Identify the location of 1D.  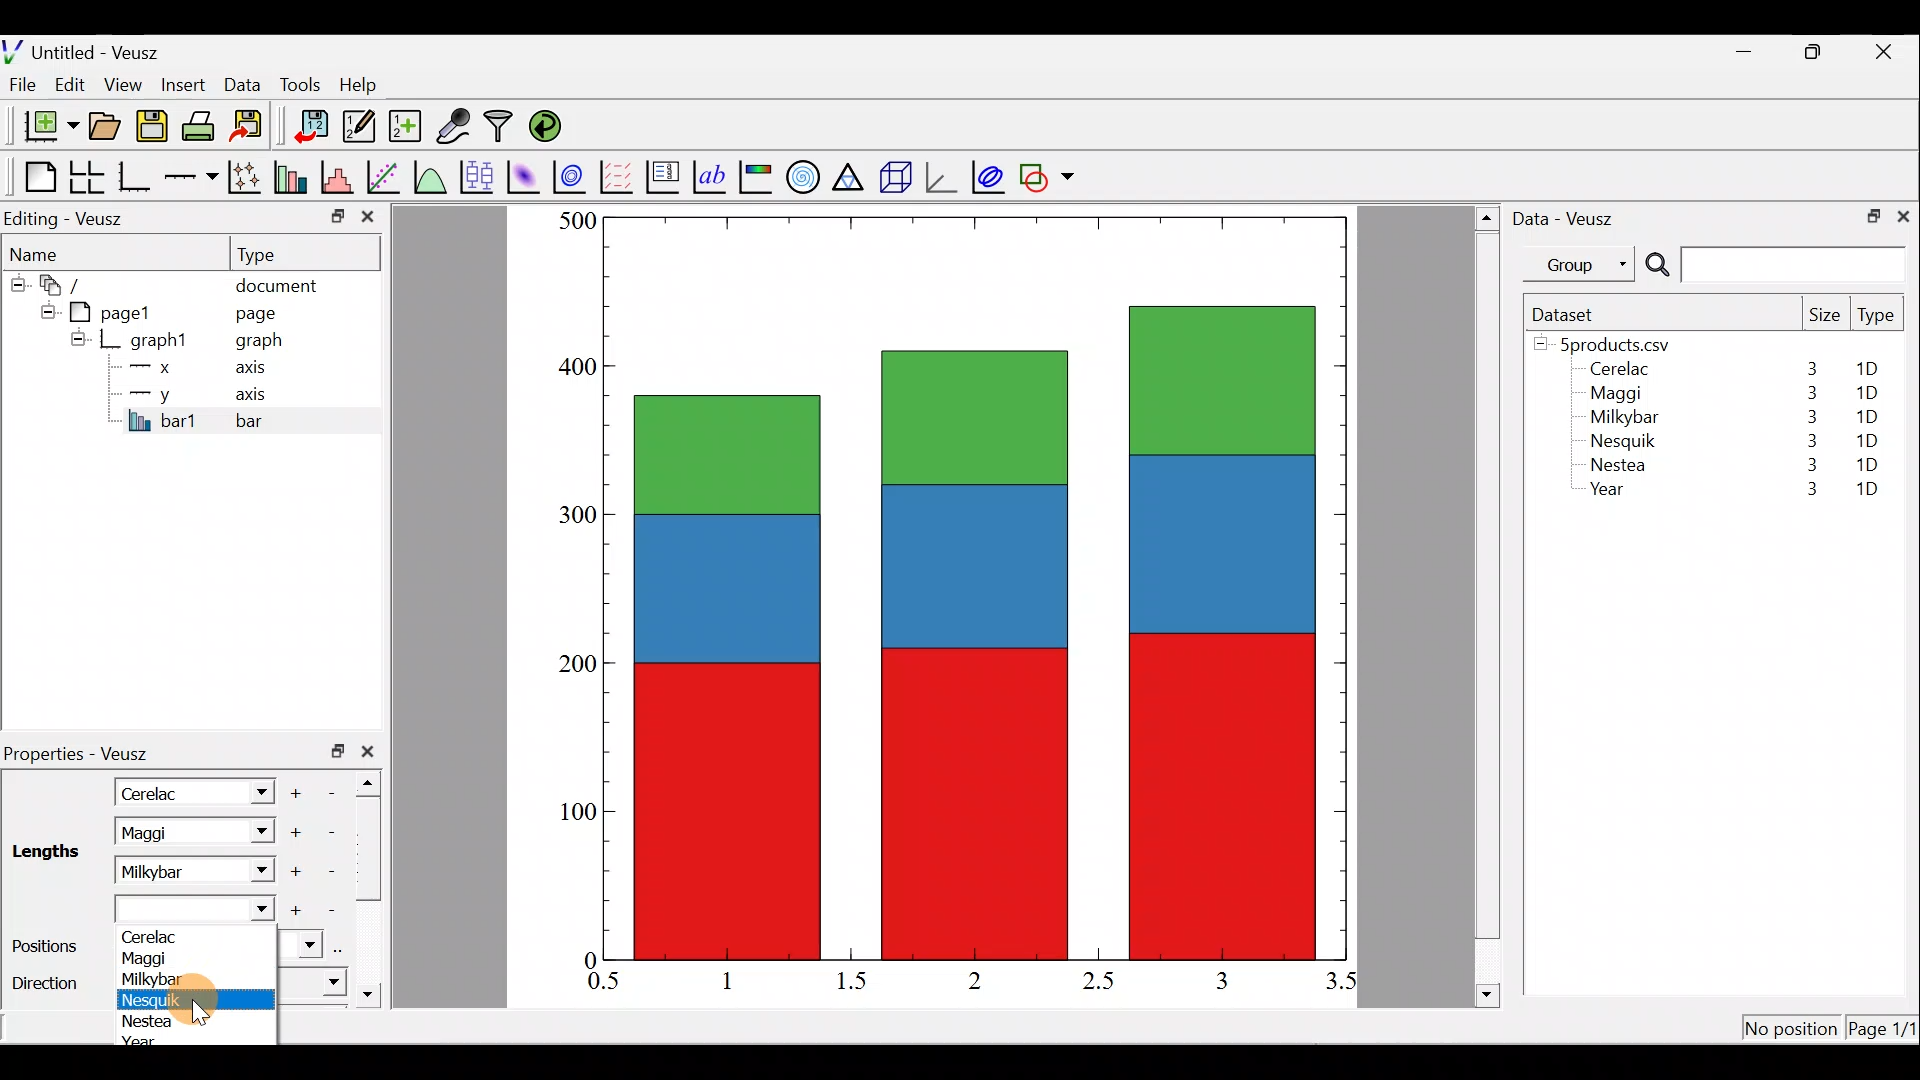
(1870, 437).